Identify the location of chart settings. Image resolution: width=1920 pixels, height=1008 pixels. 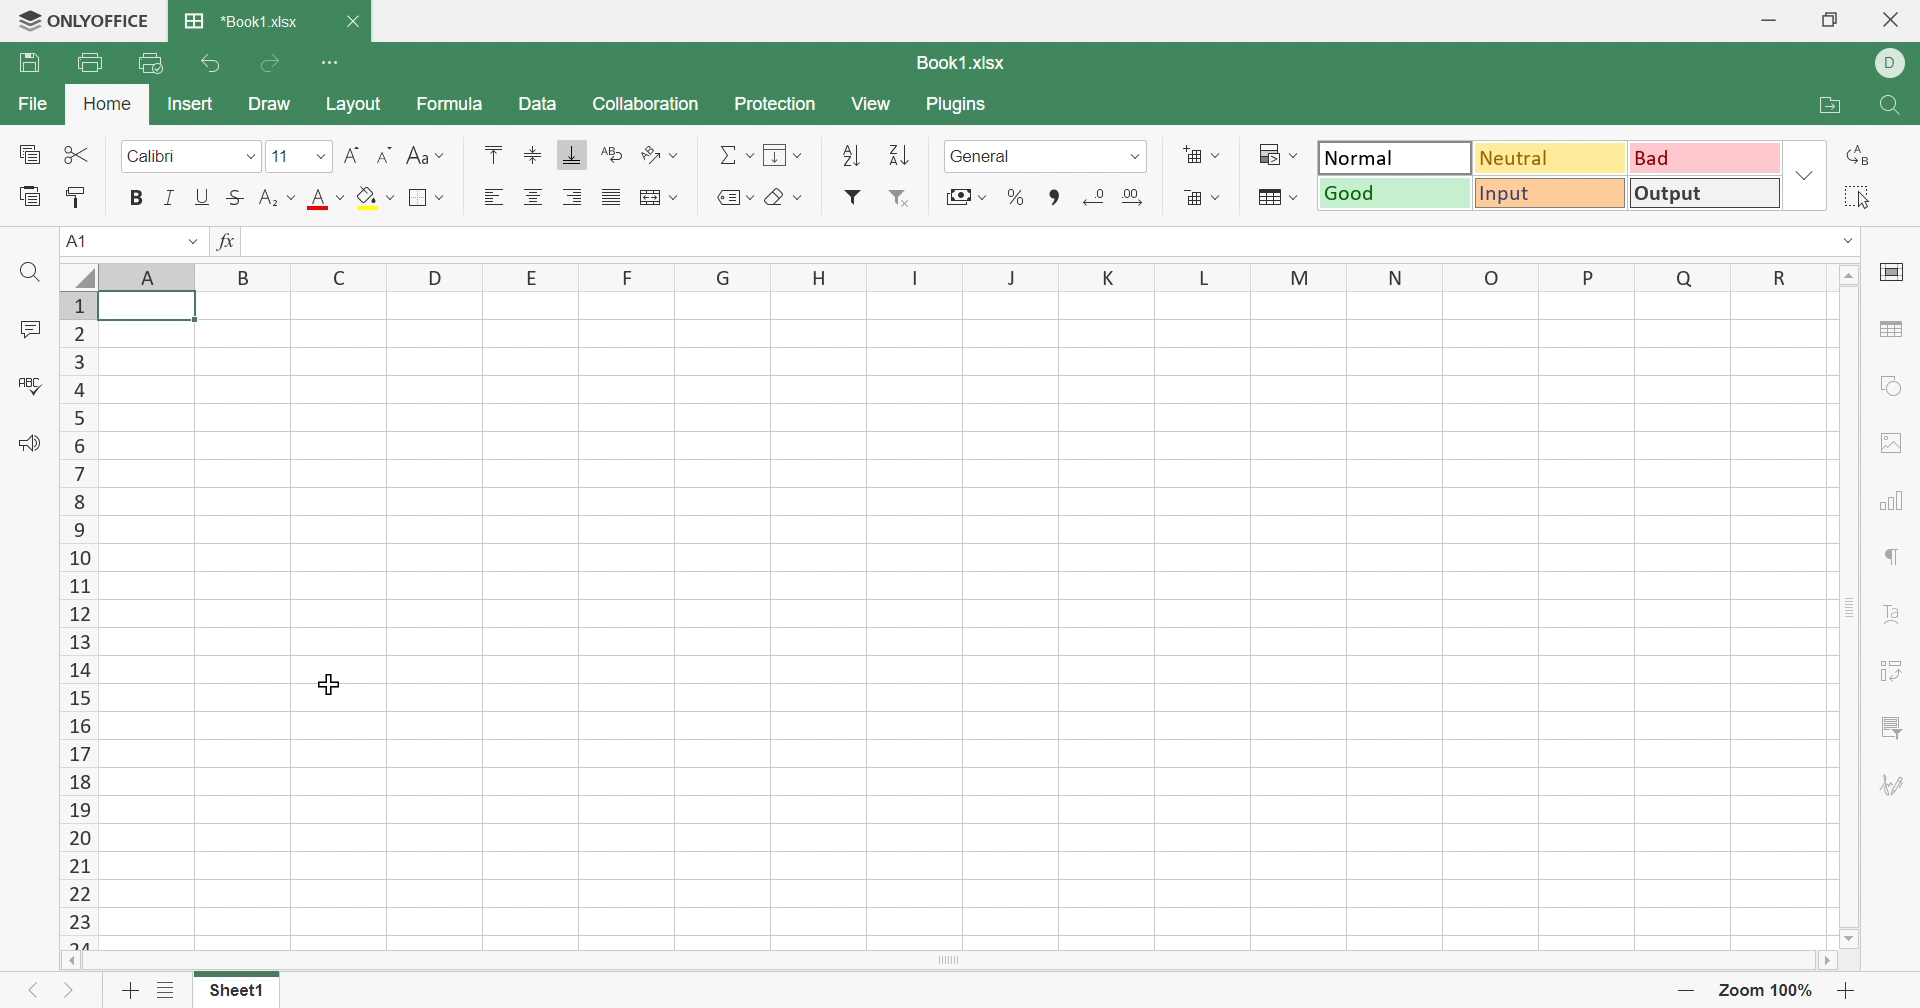
(1894, 500).